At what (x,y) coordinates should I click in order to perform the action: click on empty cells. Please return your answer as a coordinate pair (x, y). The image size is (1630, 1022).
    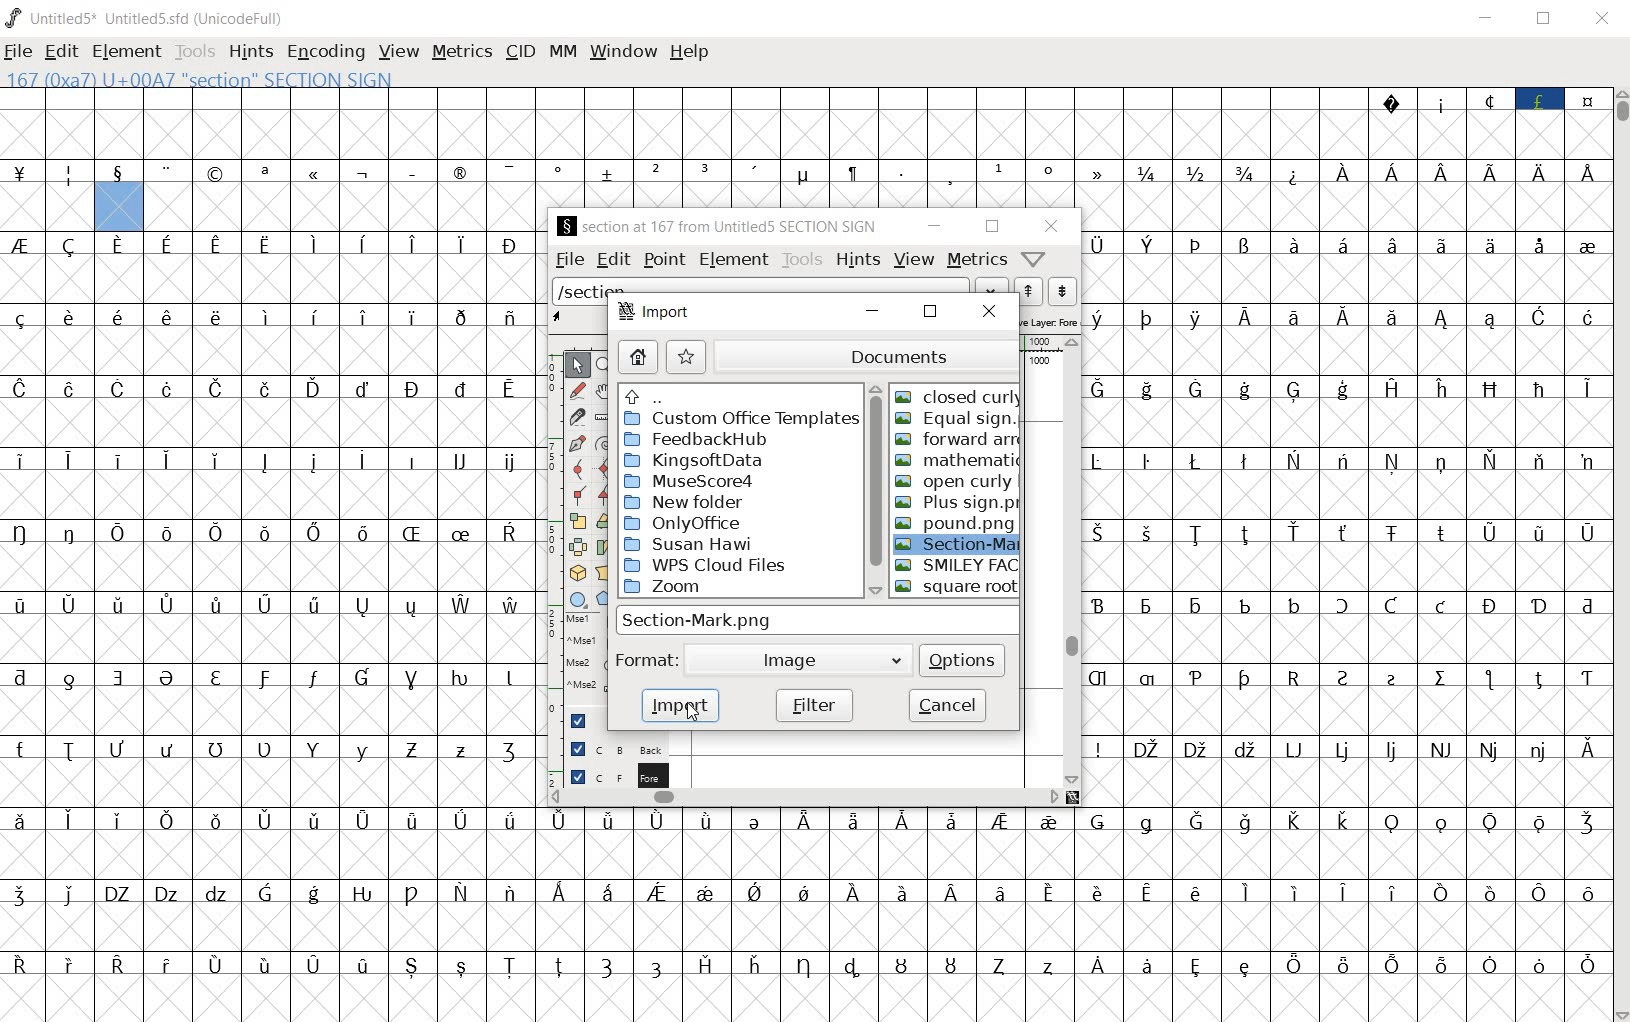
    Looking at the image, I should click on (48, 208).